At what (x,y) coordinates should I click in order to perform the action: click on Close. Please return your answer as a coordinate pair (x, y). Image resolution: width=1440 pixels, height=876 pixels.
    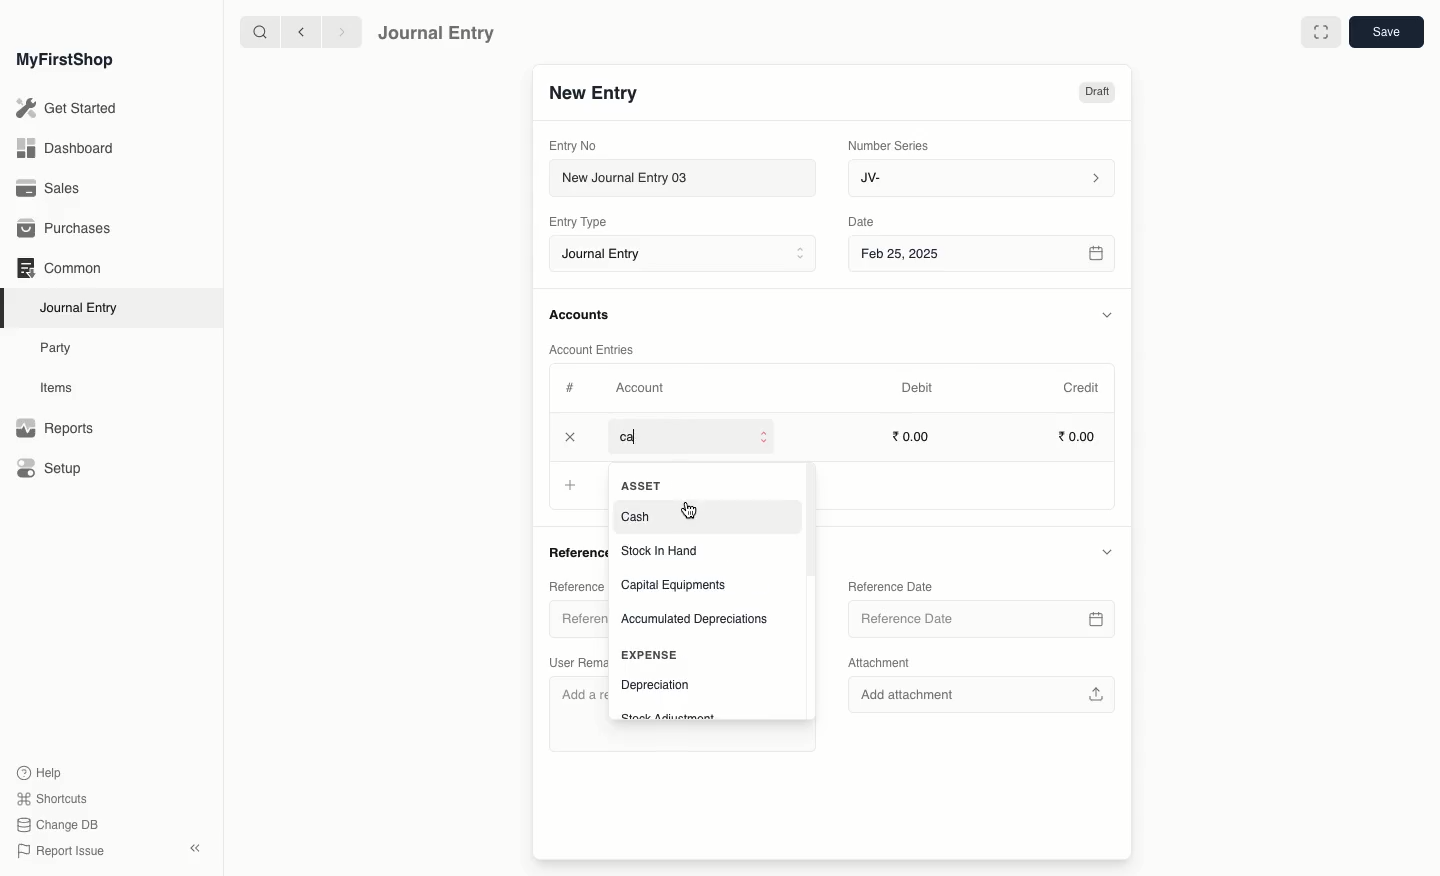
    Looking at the image, I should click on (572, 438).